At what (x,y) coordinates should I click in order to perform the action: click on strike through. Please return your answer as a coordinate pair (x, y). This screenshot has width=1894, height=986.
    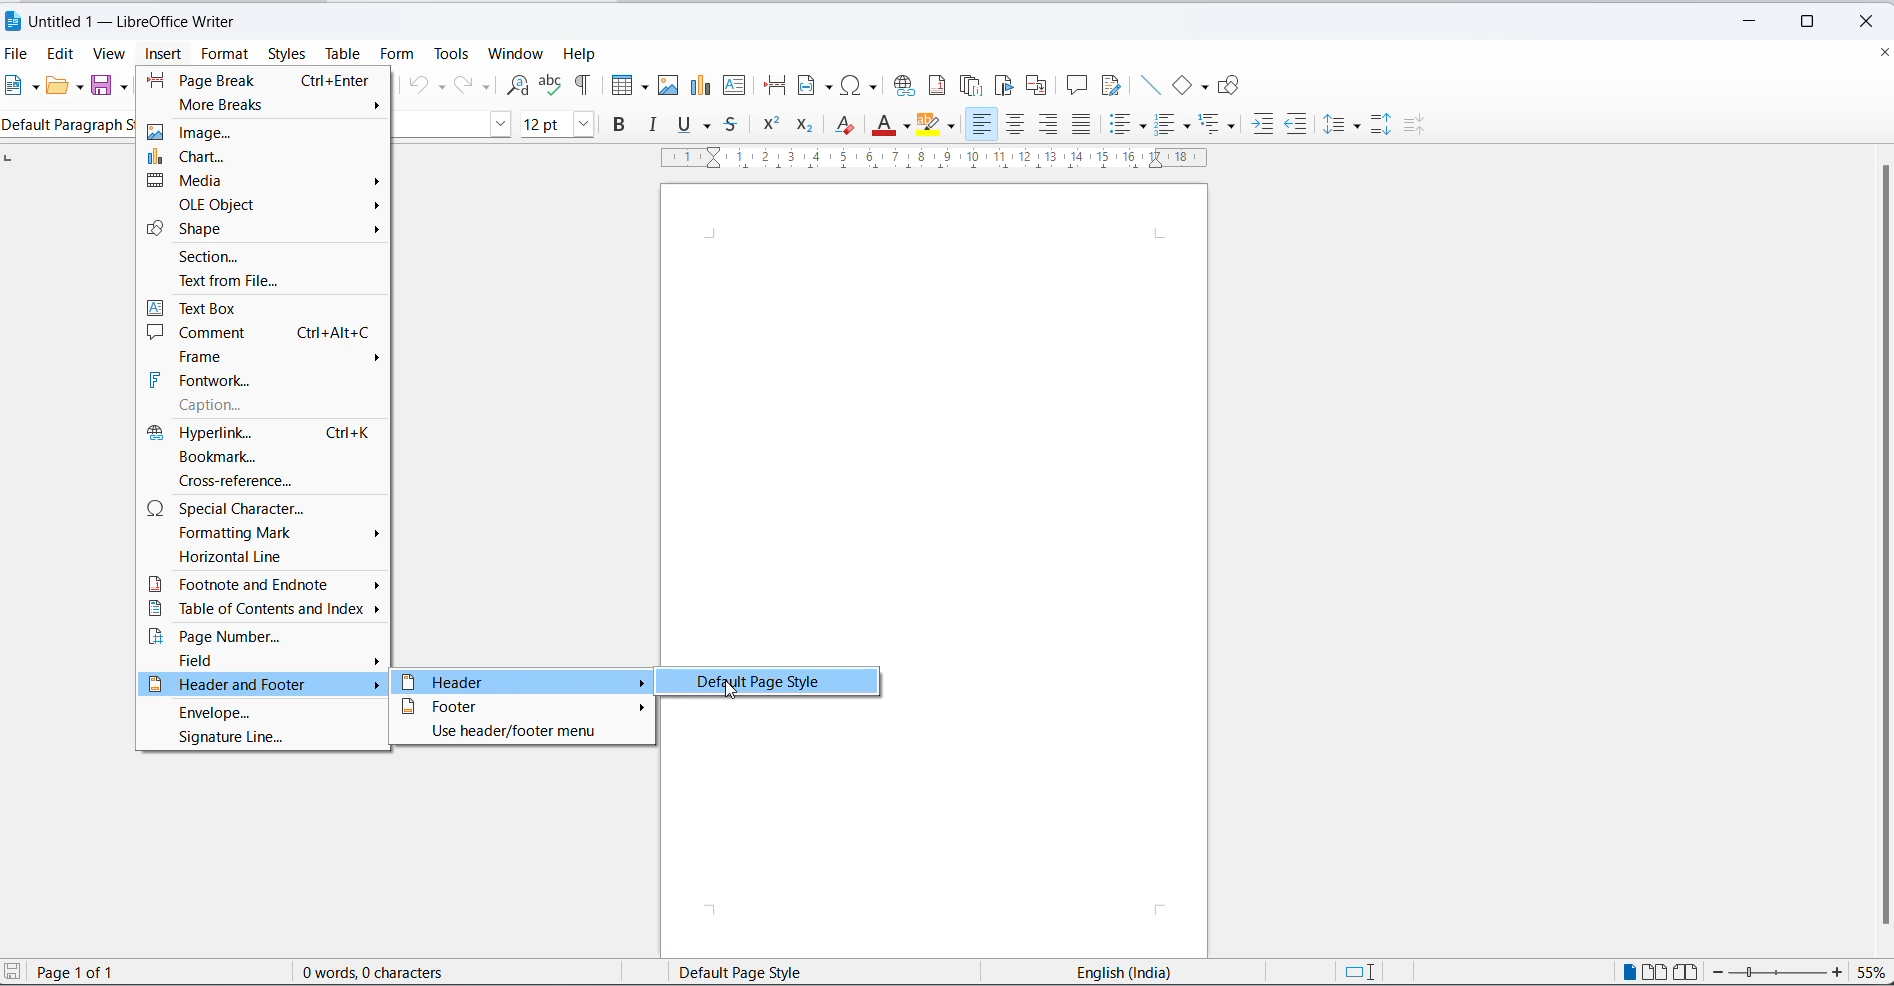
    Looking at the image, I should click on (732, 127).